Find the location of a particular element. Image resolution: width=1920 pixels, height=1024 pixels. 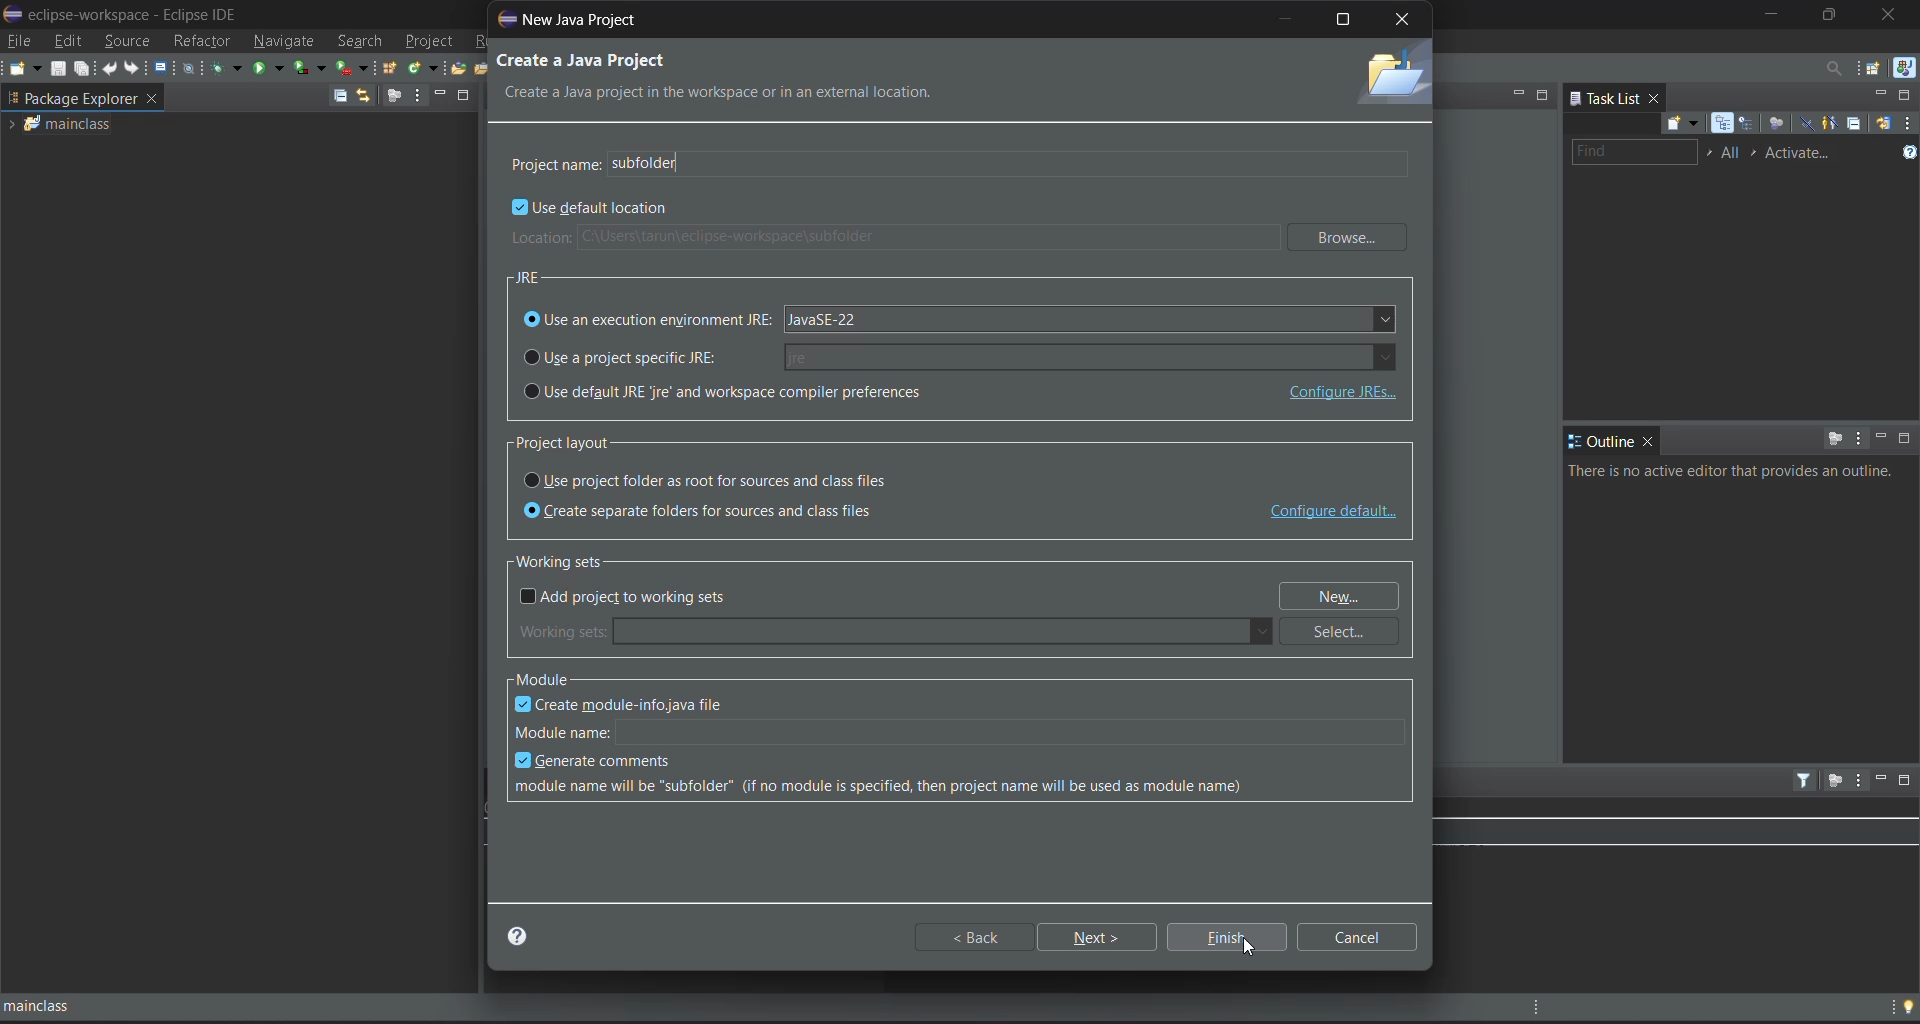

task list is located at coordinates (1604, 96).